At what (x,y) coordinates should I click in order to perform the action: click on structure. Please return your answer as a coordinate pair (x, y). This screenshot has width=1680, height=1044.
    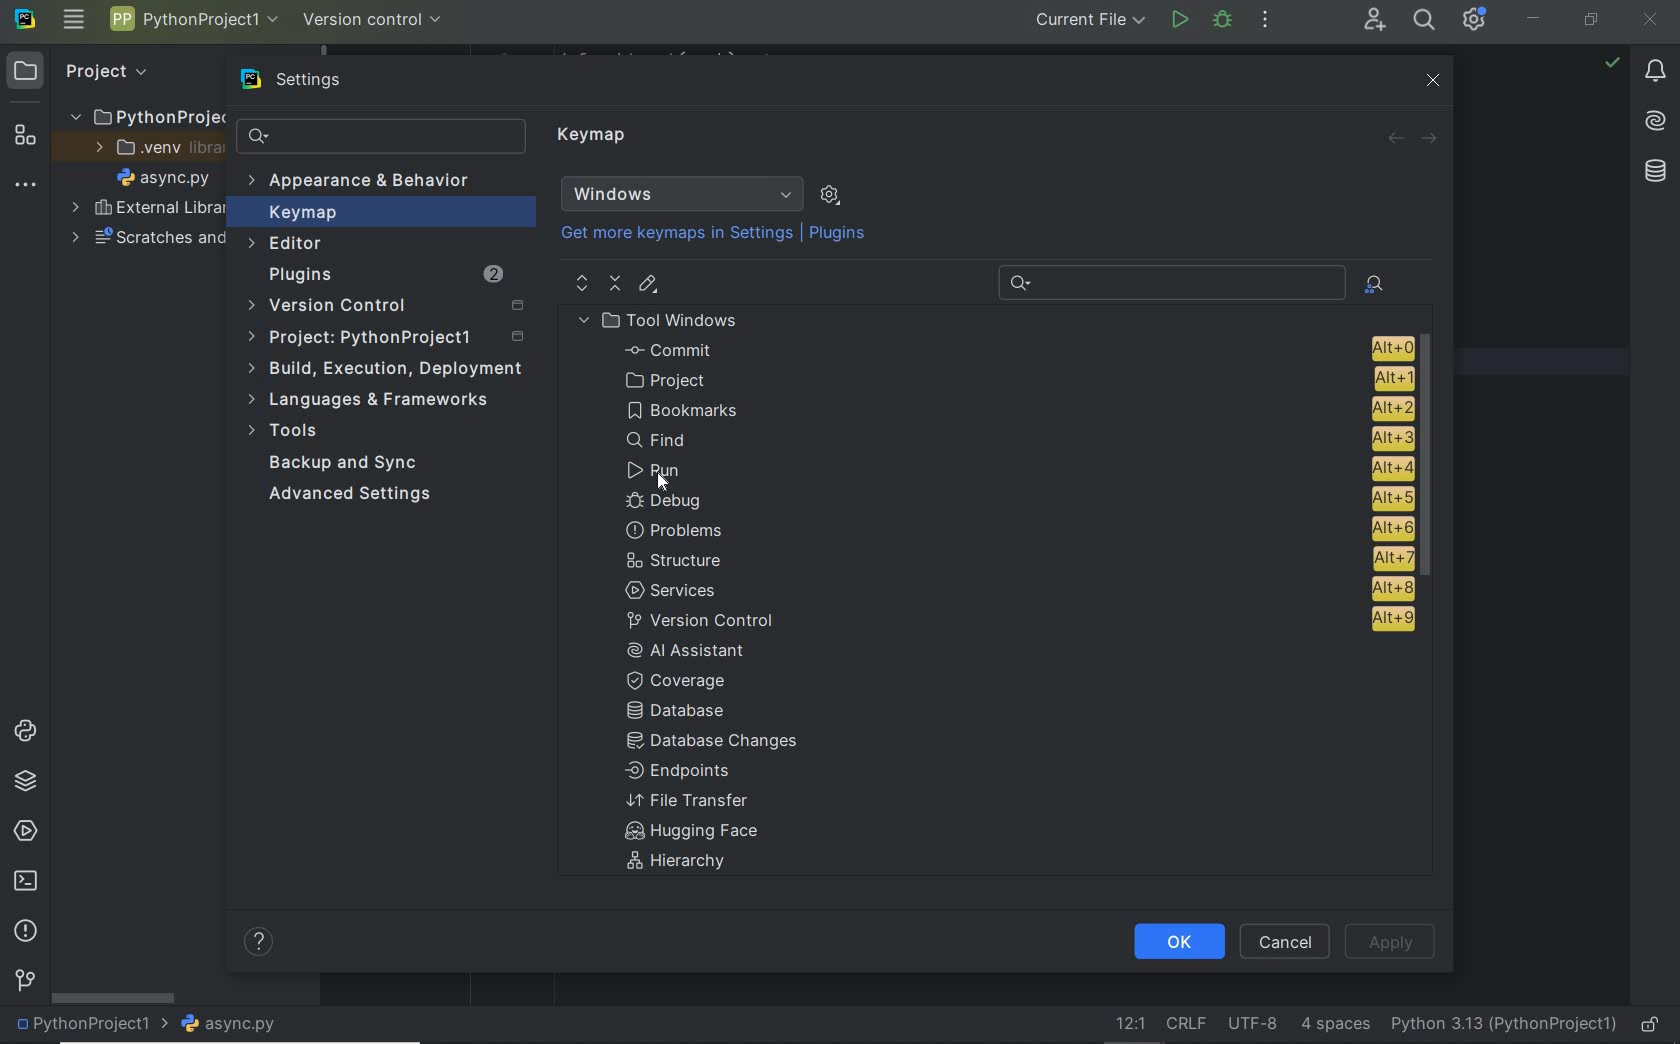
    Looking at the image, I should click on (1018, 559).